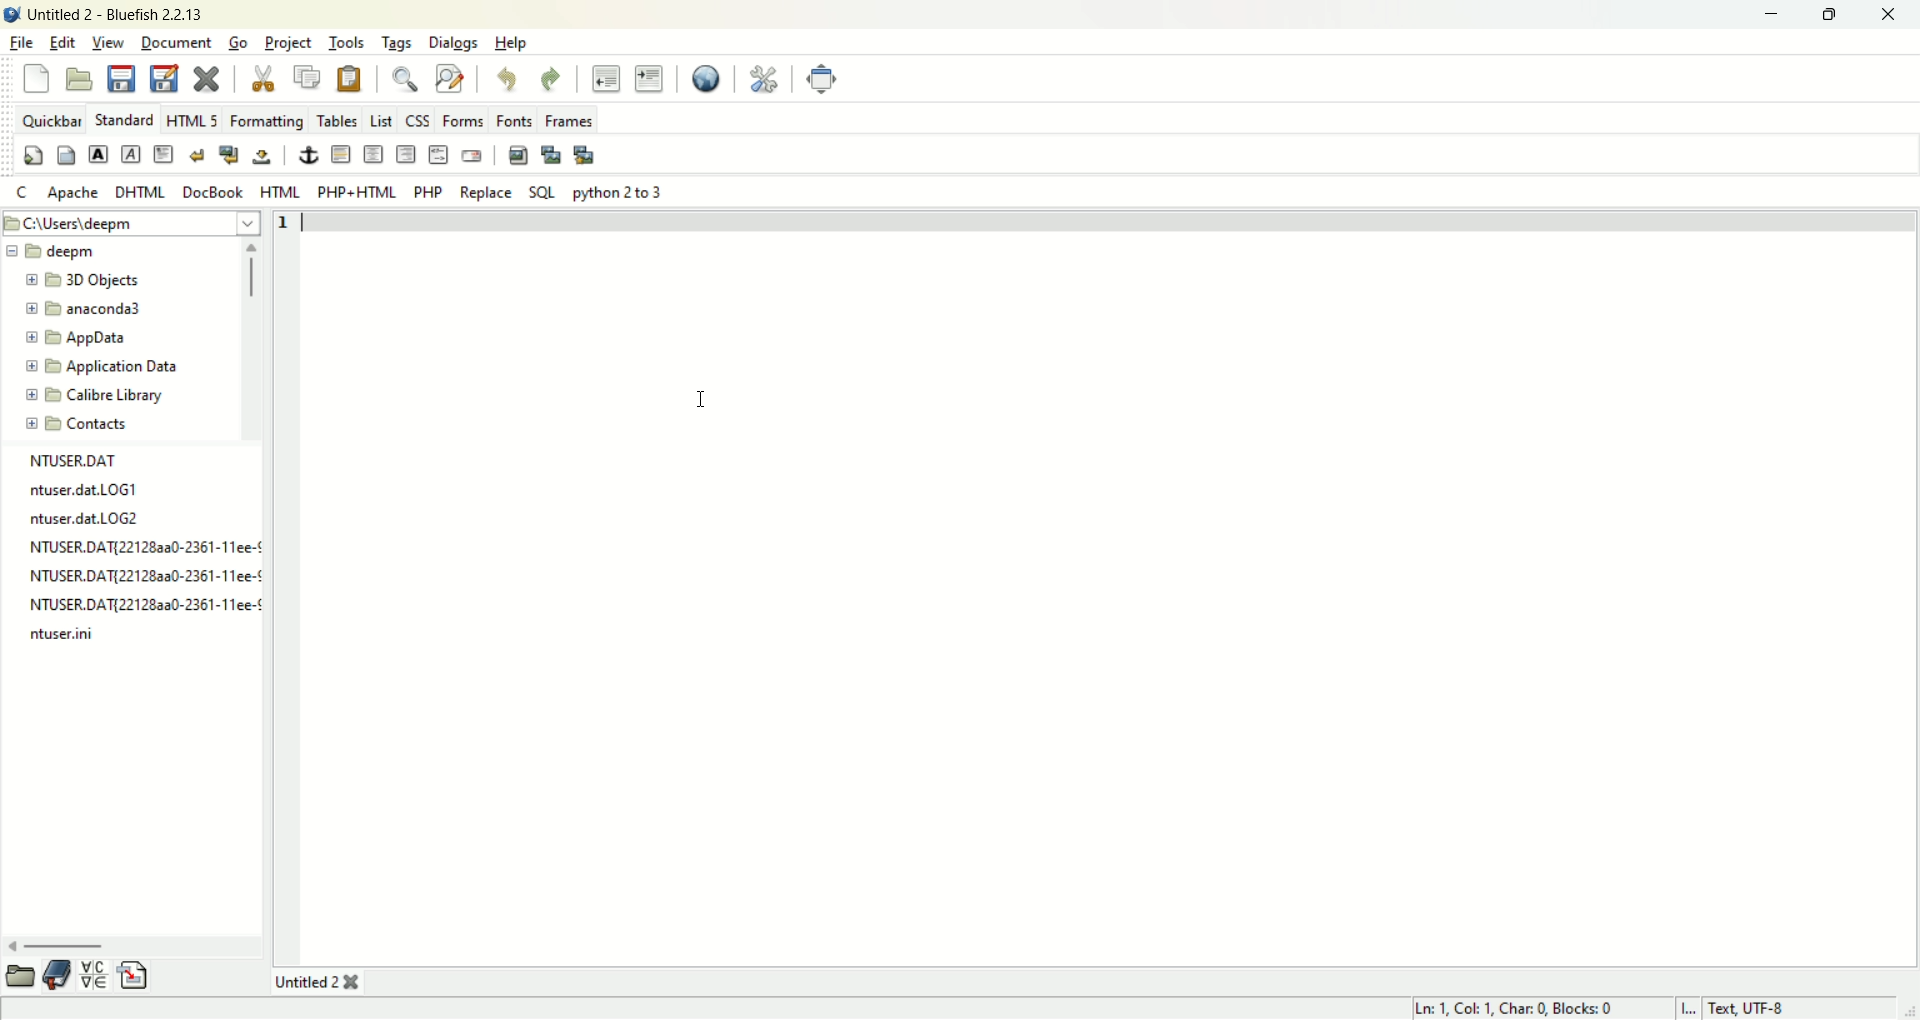 This screenshot has height=1020, width=1920. What do you see at coordinates (238, 40) in the screenshot?
I see `go` at bounding box center [238, 40].